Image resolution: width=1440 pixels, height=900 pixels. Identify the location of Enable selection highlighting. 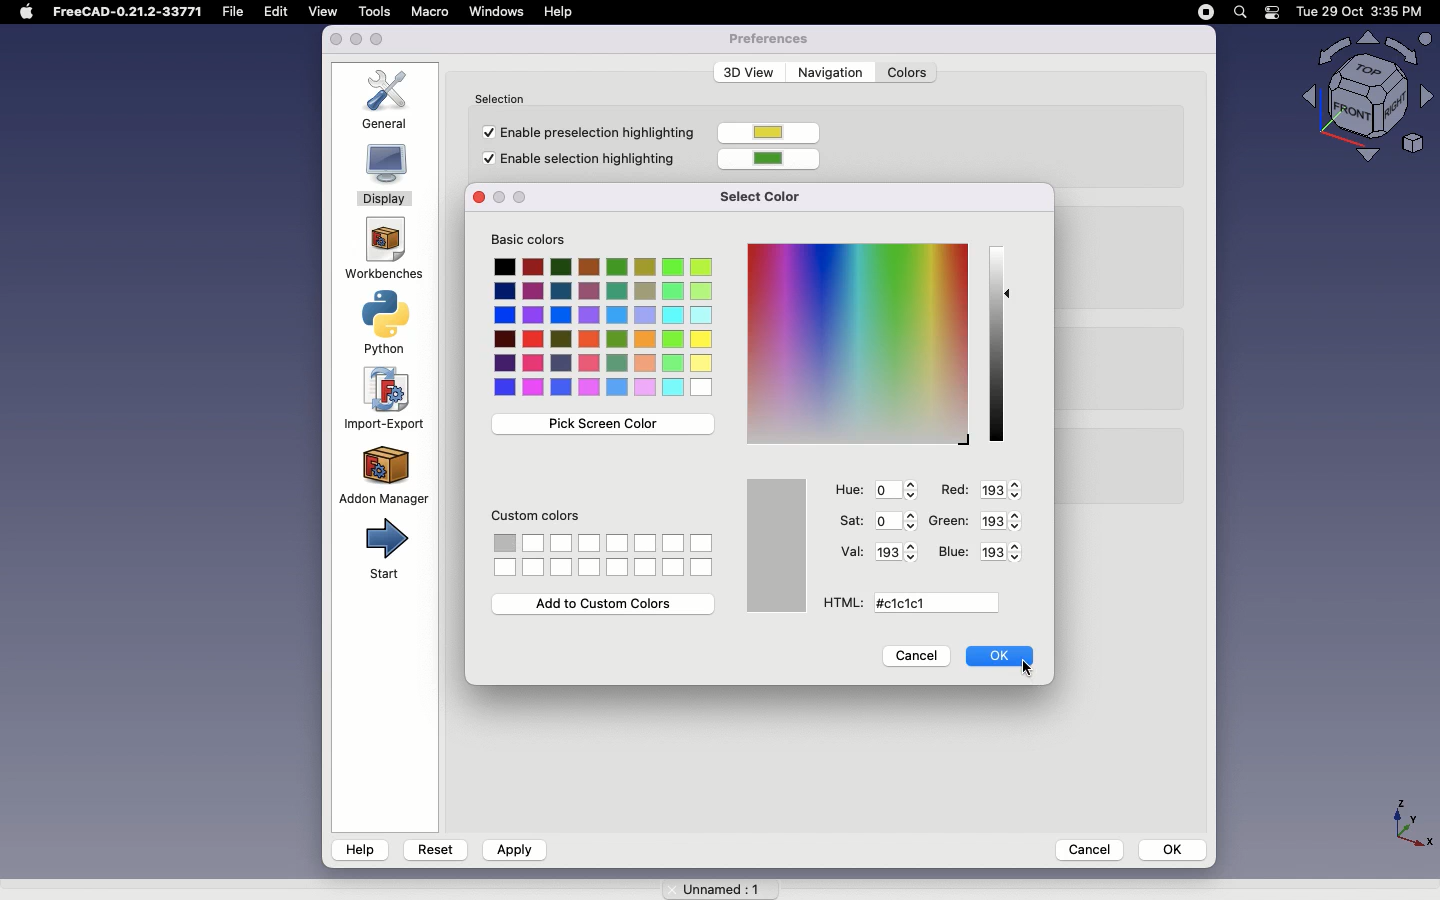
(582, 161).